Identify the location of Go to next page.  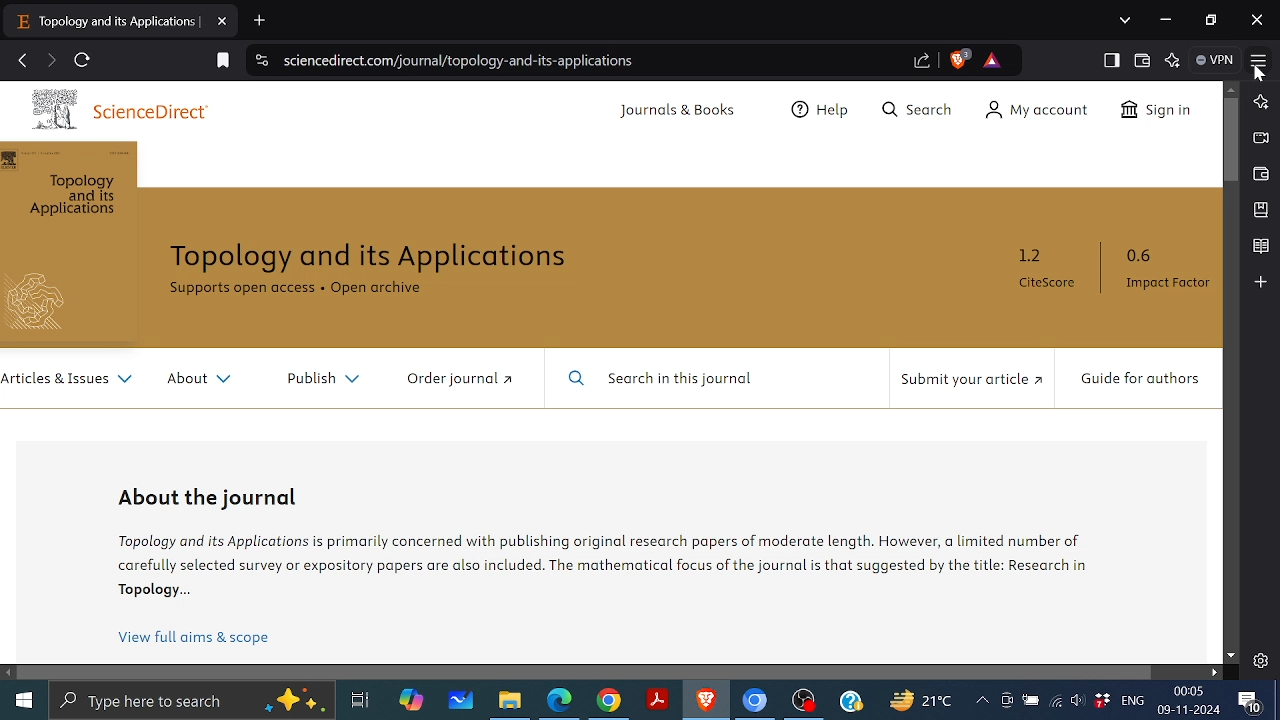
(50, 60).